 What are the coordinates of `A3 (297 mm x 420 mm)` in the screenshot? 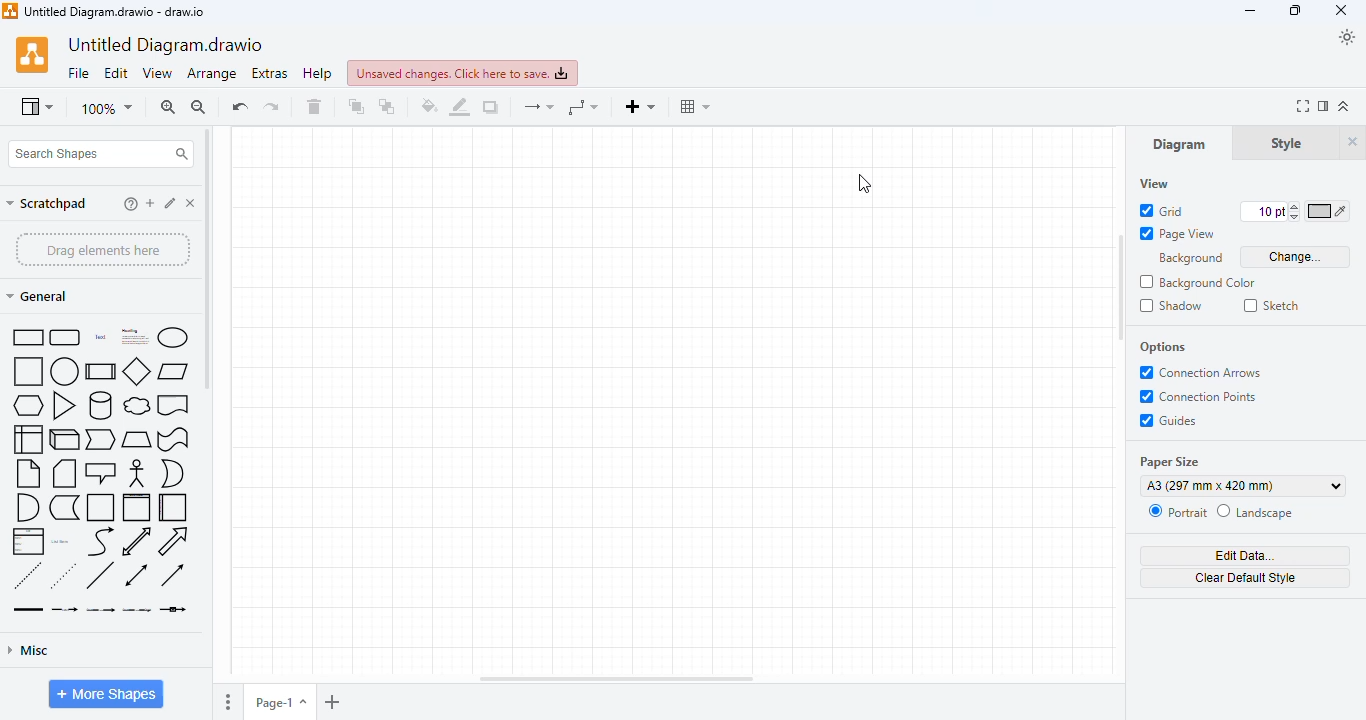 It's located at (1245, 487).